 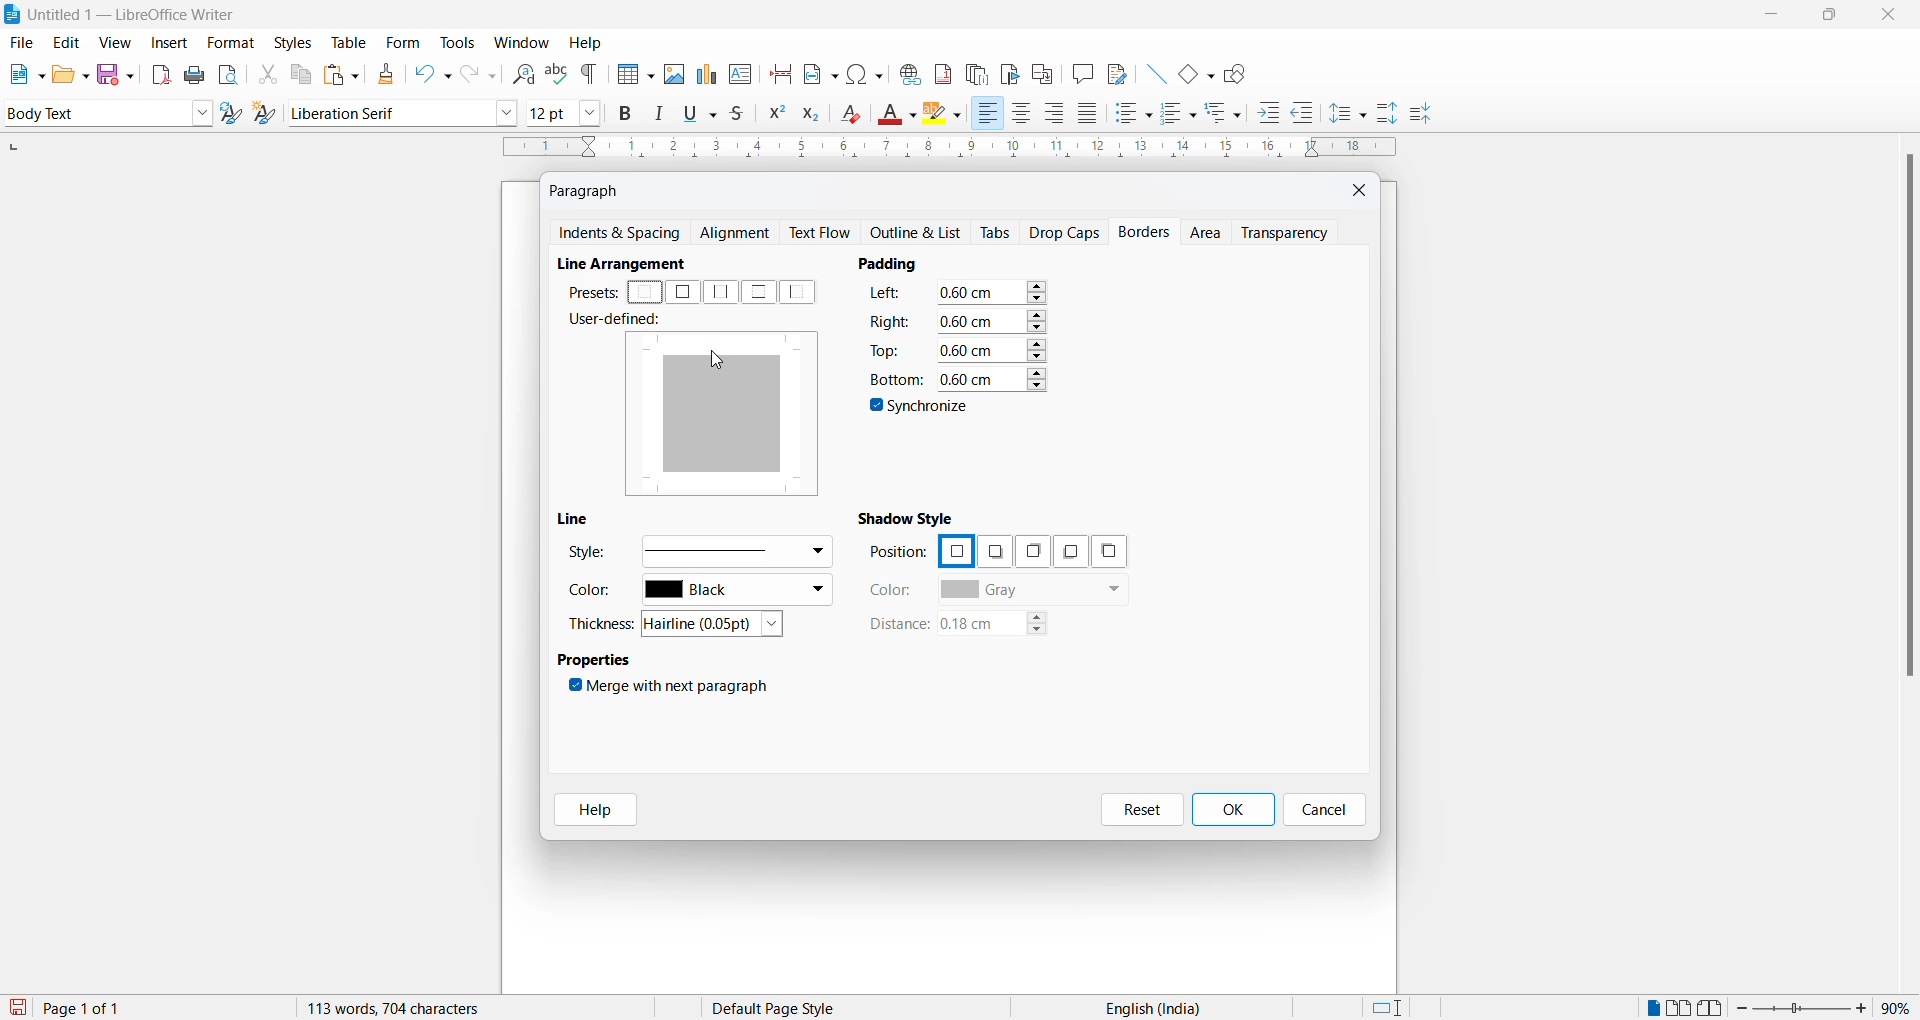 I want to click on increase indent, so click(x=1275, y=114).